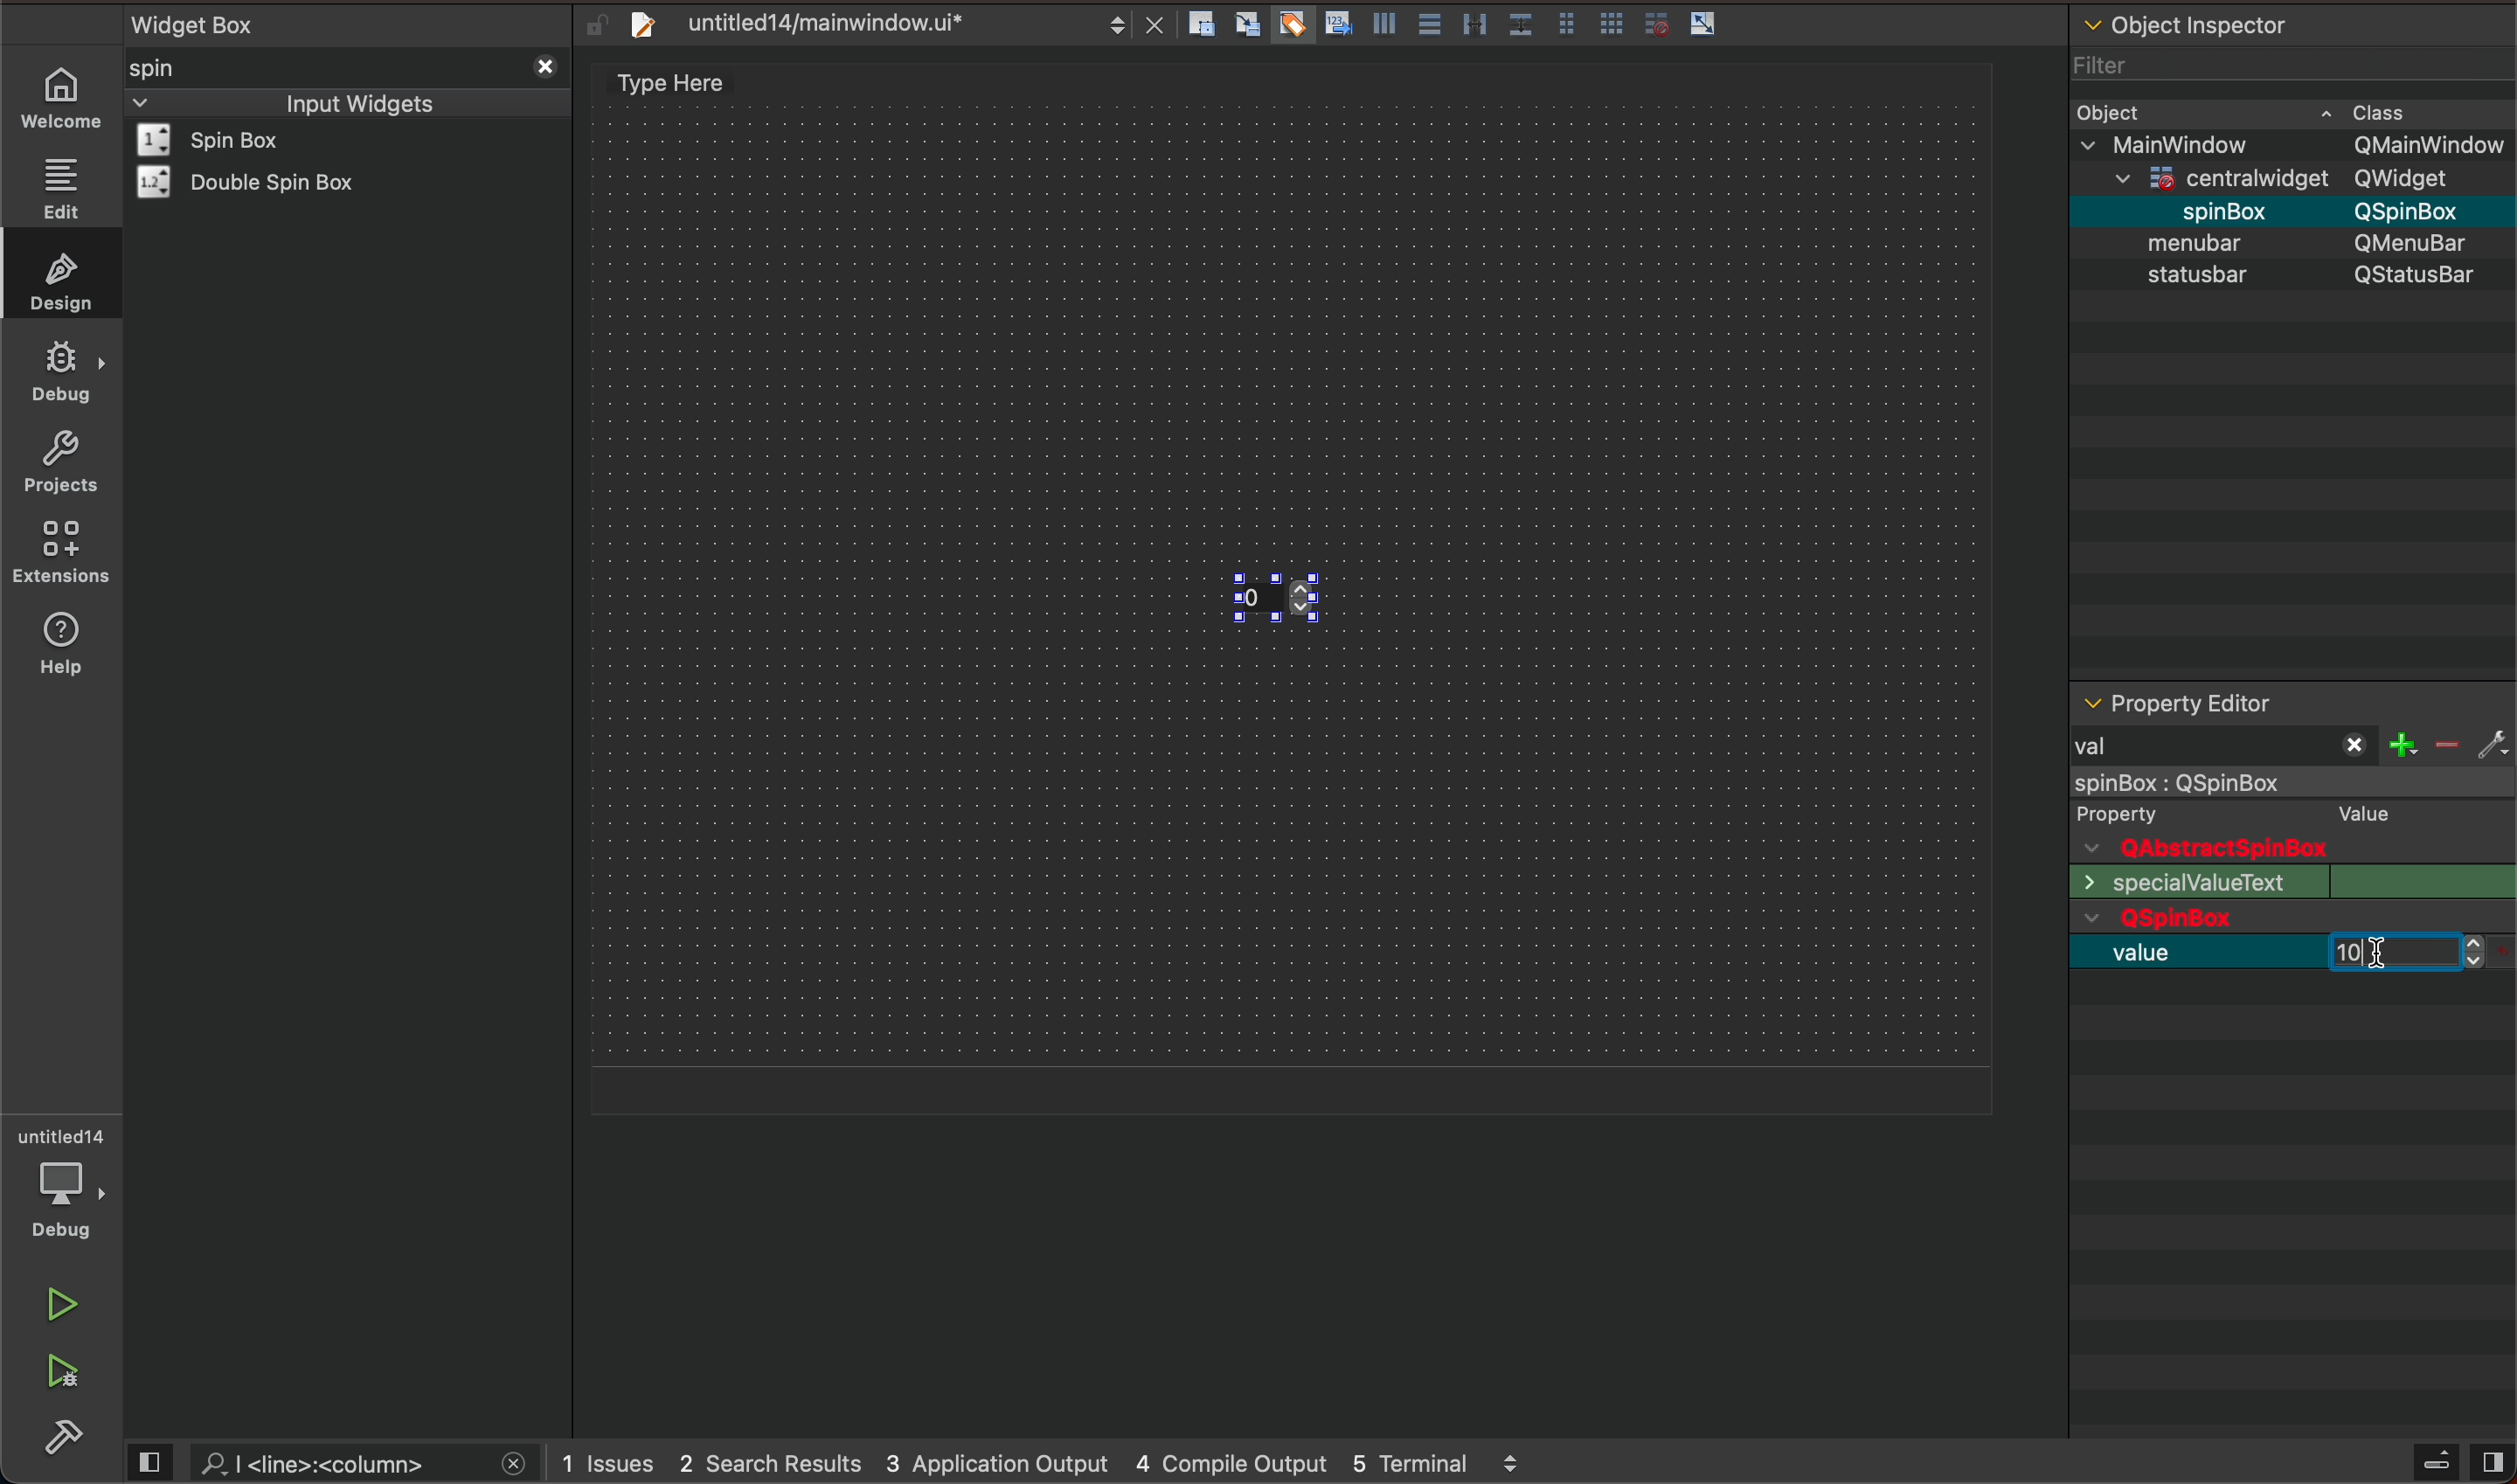 This screenshot has height=1484, width=2517. What do you see at coordinates (236, 140) in the screenshot?
I see `widget` at bounding box center [236, 140].